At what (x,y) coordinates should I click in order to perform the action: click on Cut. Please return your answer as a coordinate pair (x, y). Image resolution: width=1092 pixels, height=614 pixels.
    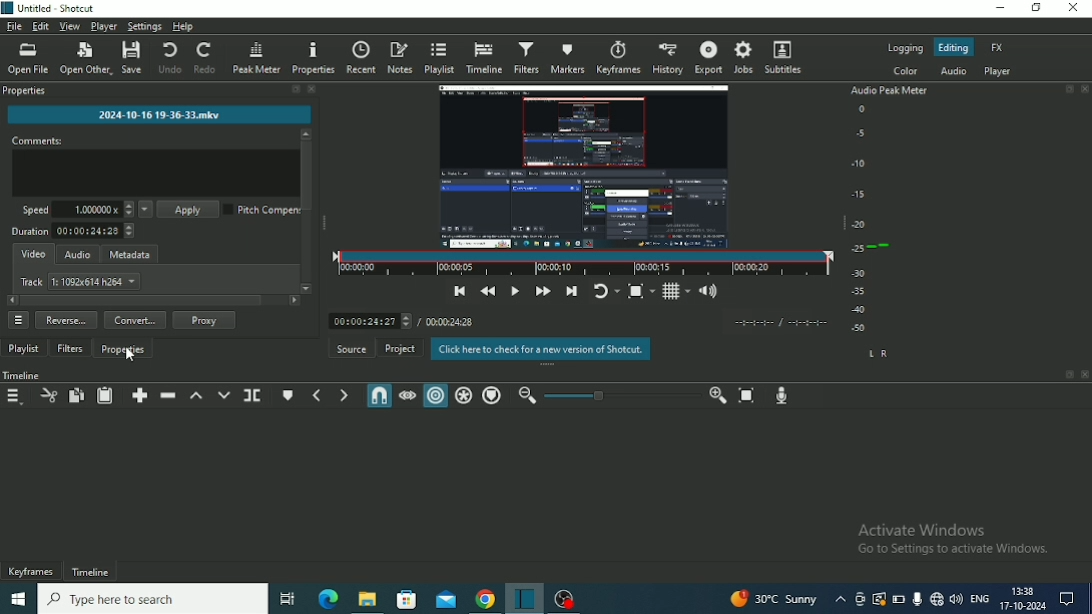
    Looking at the image, I should click on (47, 397).